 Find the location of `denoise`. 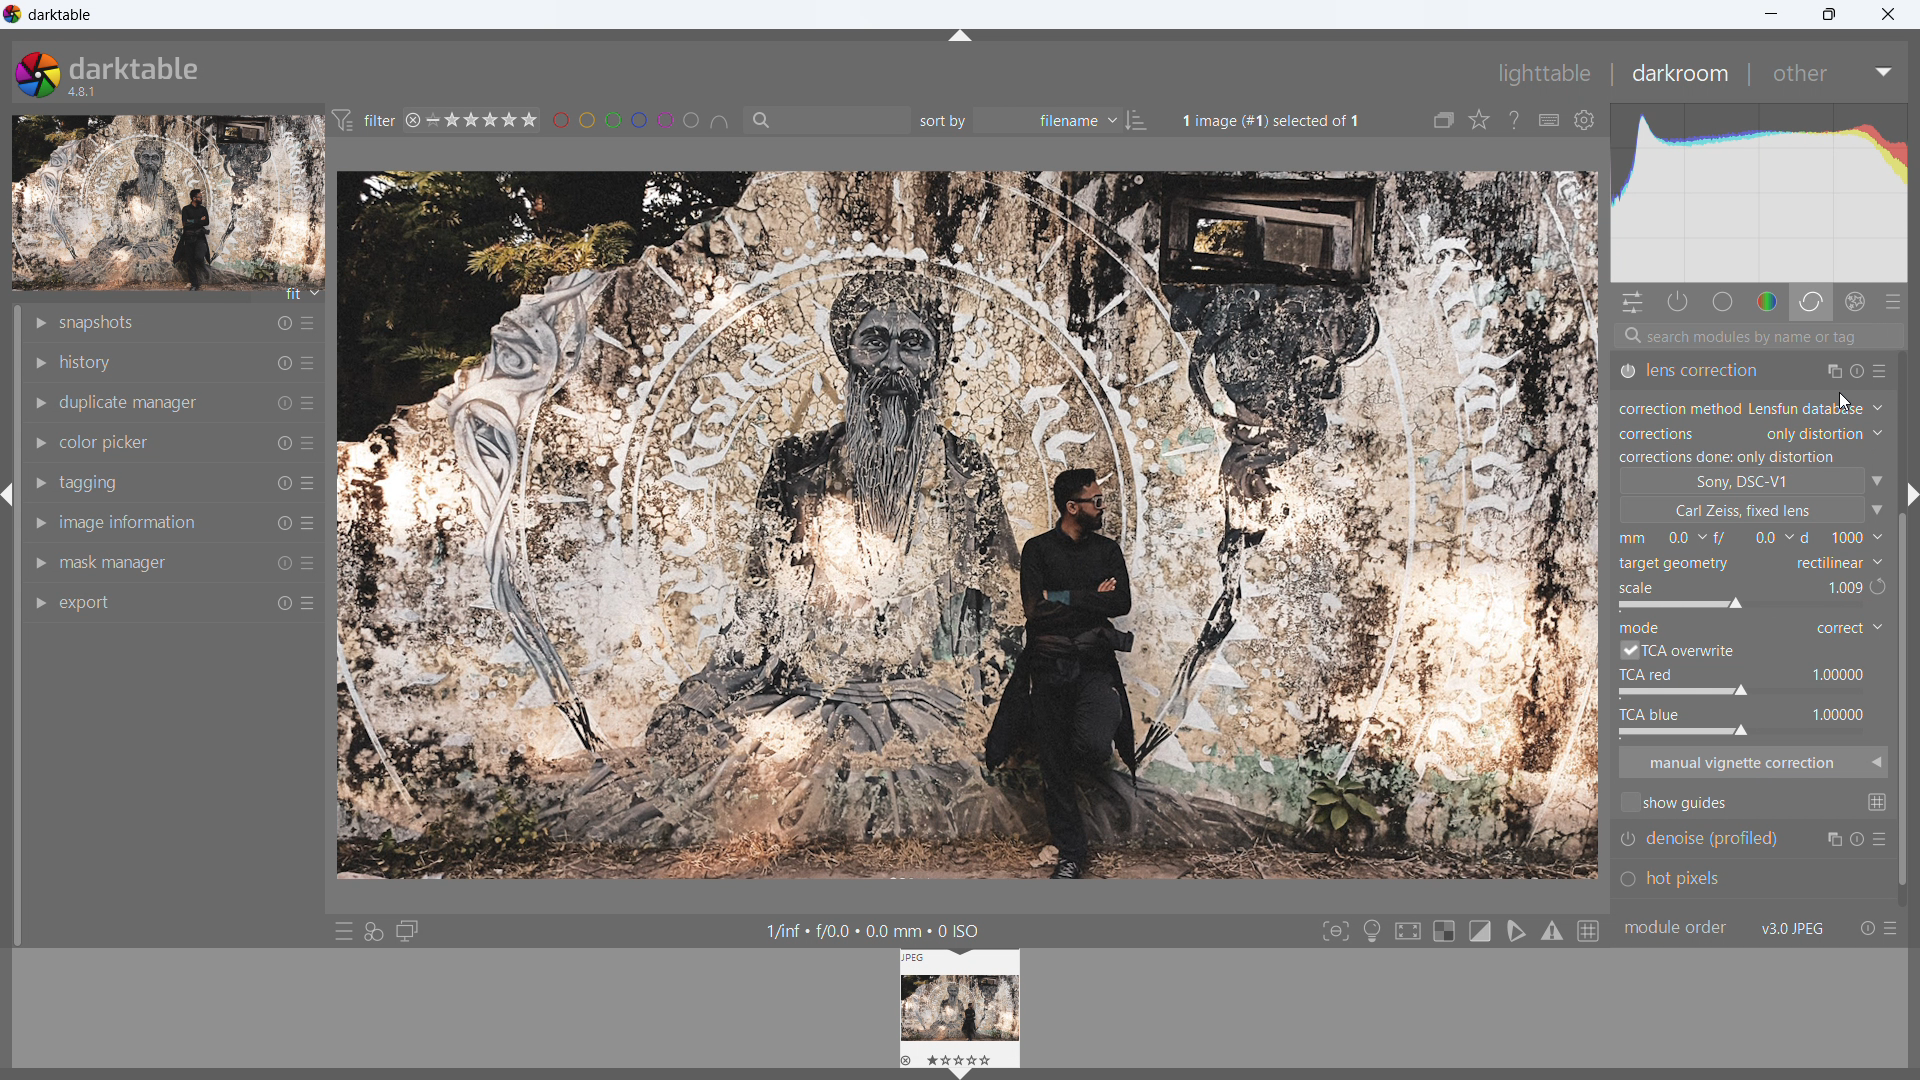

denoise is located at coordinates (1753, 841).